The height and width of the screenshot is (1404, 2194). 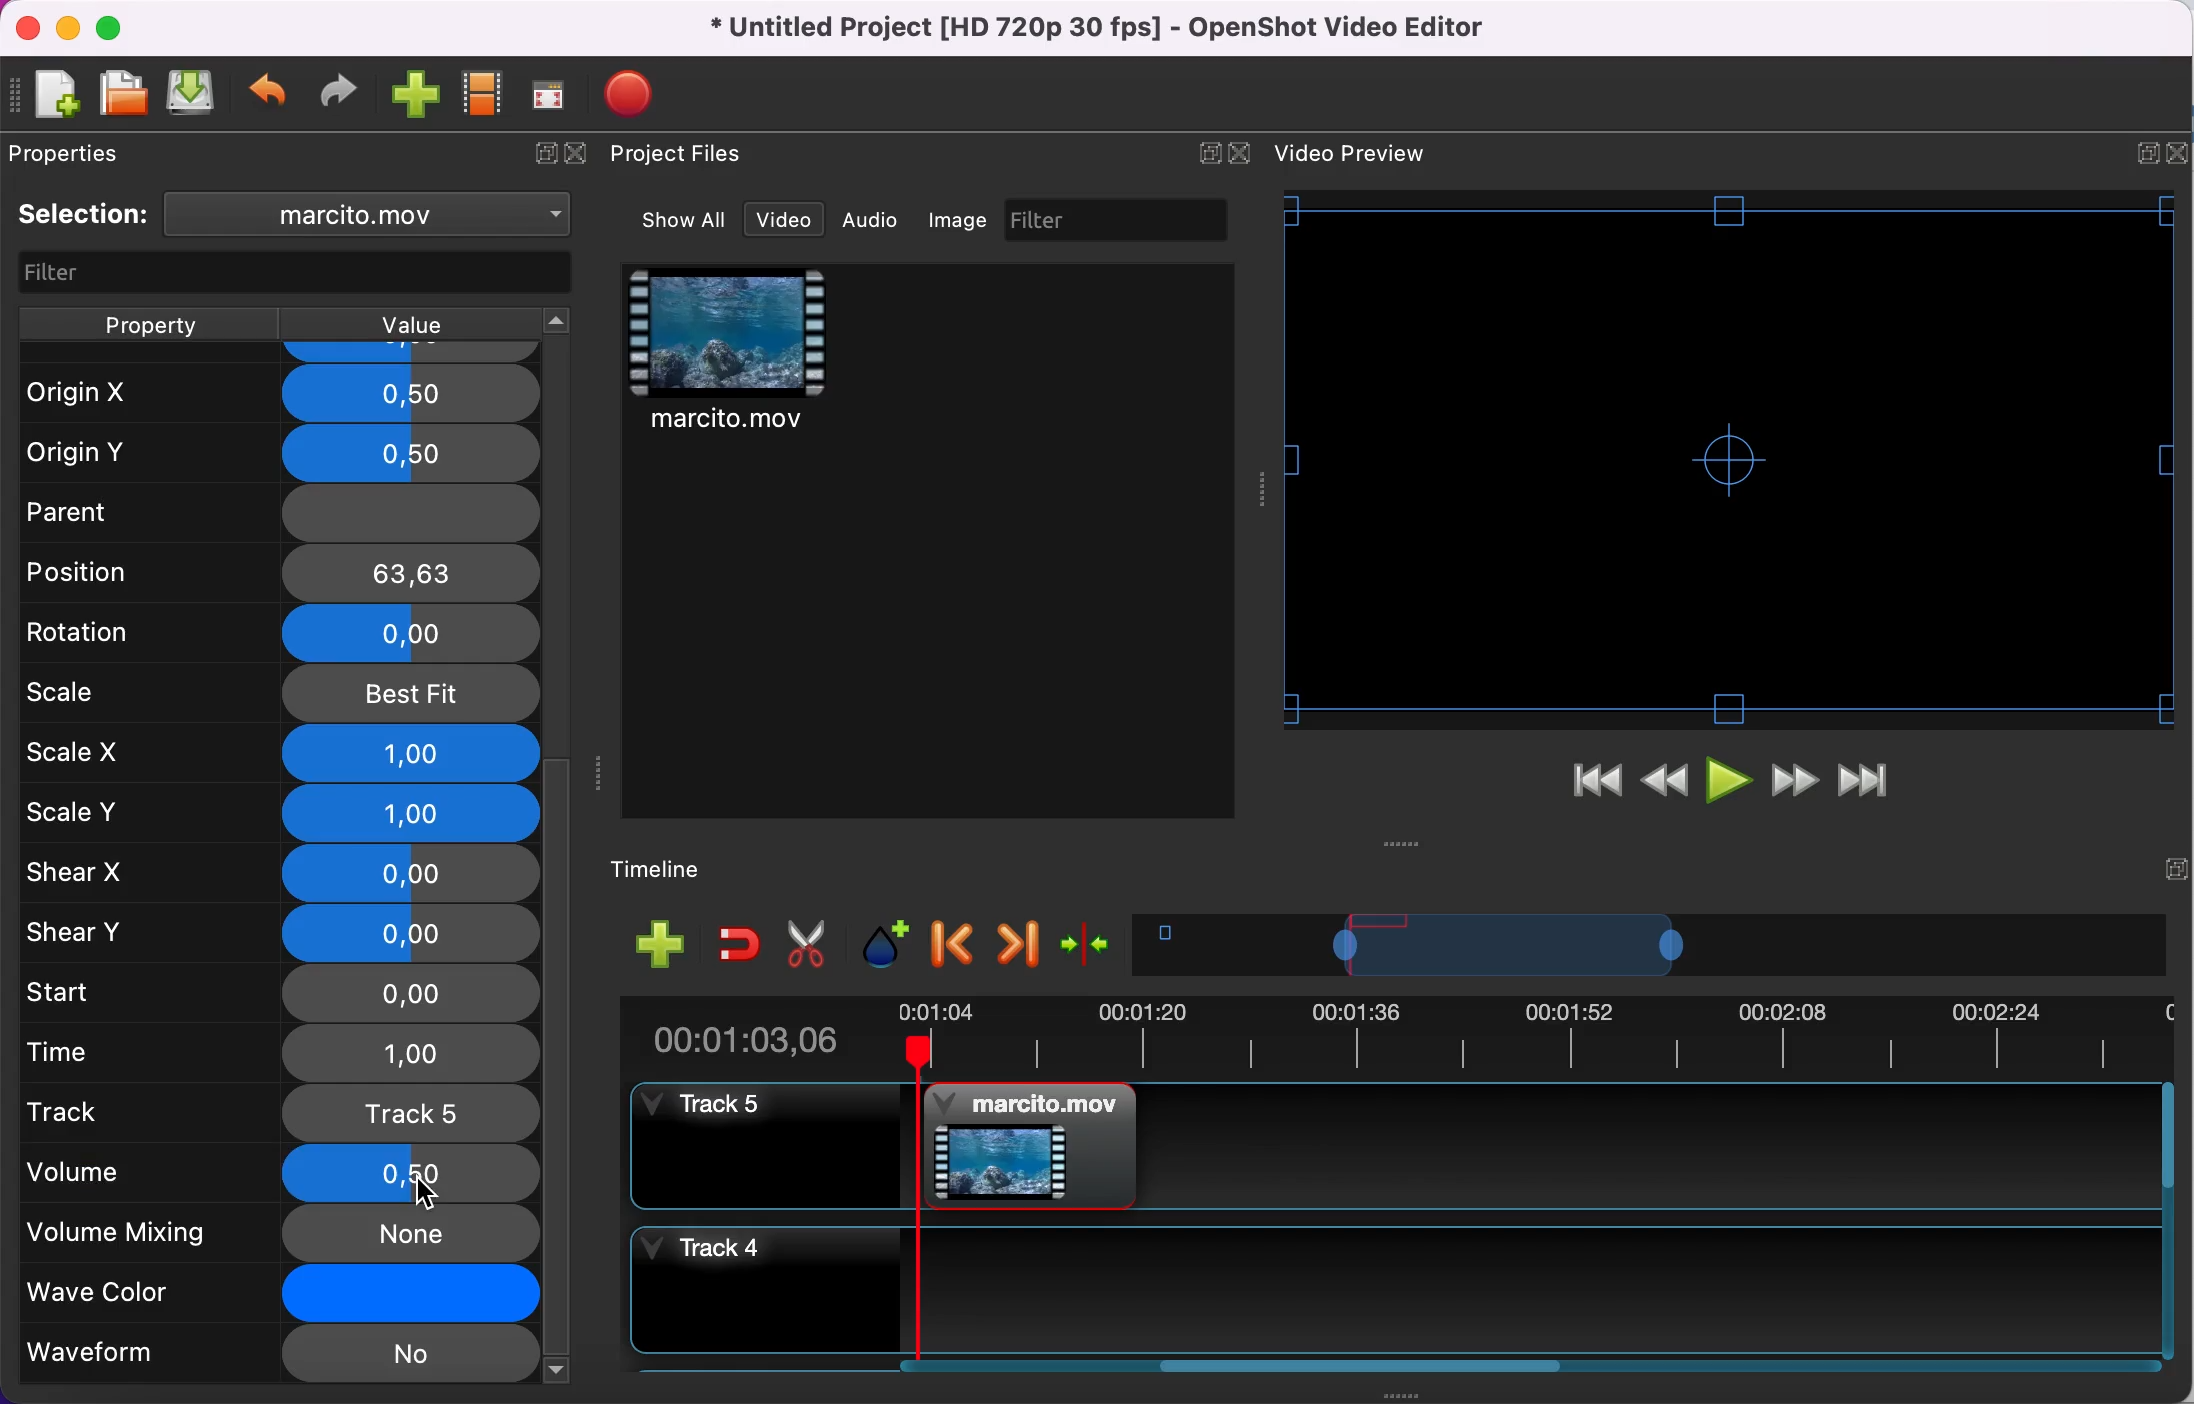 I want to click on close, so click(x=583, y=155).